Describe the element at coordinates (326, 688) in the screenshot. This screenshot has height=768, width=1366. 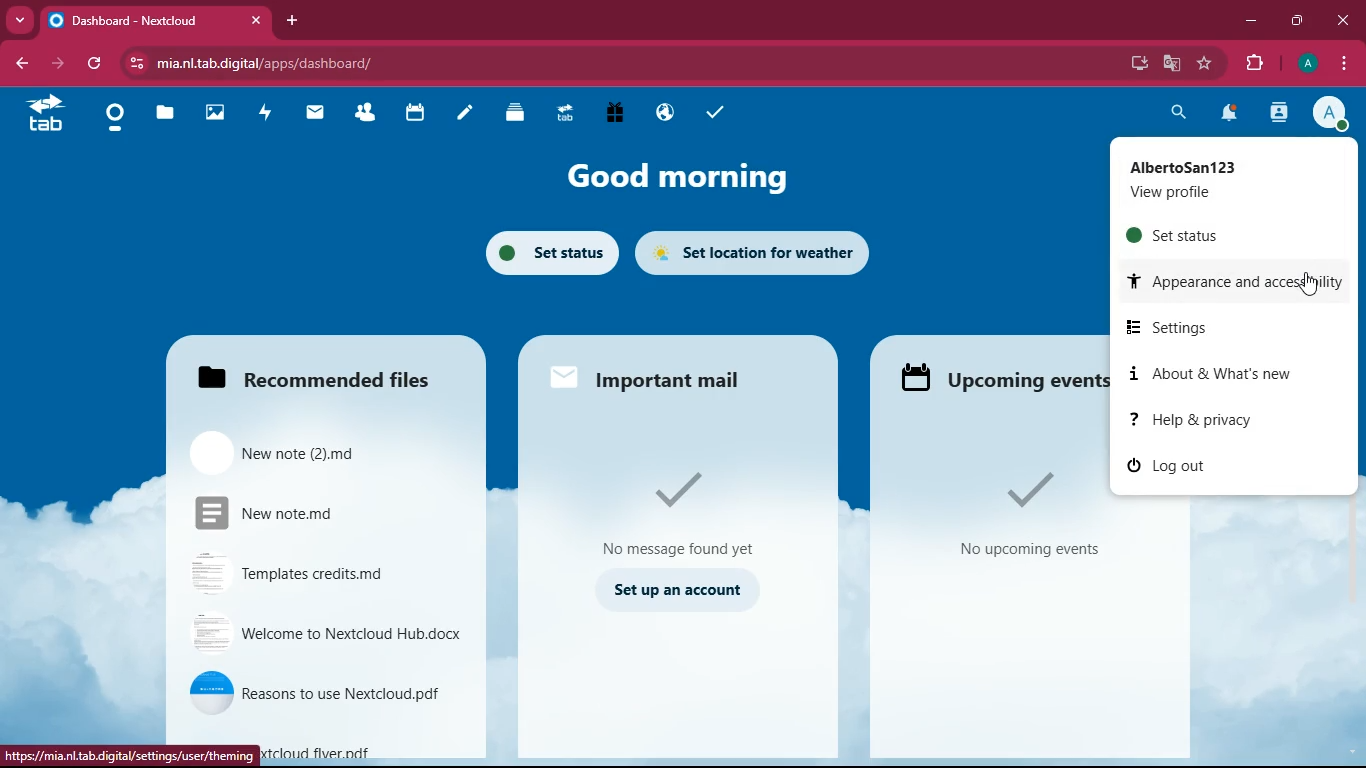
I see `file` at that location.